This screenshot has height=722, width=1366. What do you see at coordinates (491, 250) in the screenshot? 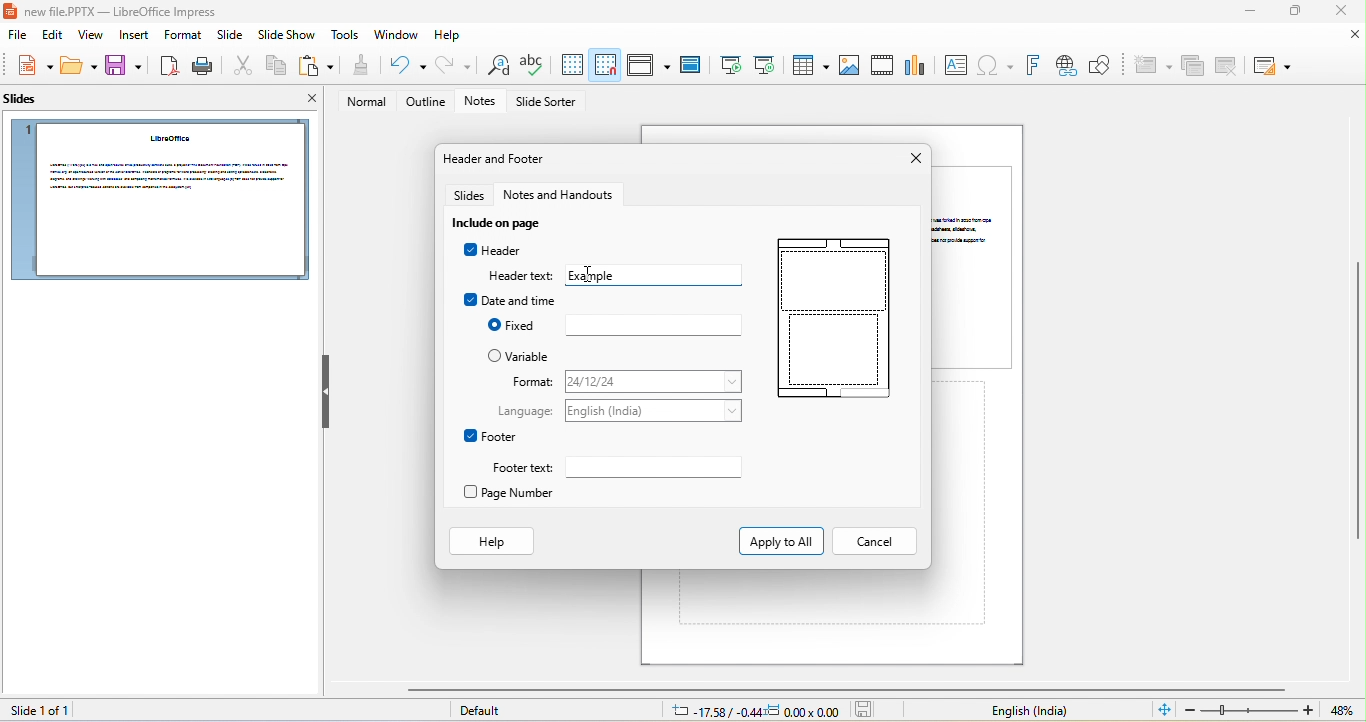
I see `Header` at bounding box center [491, 250].